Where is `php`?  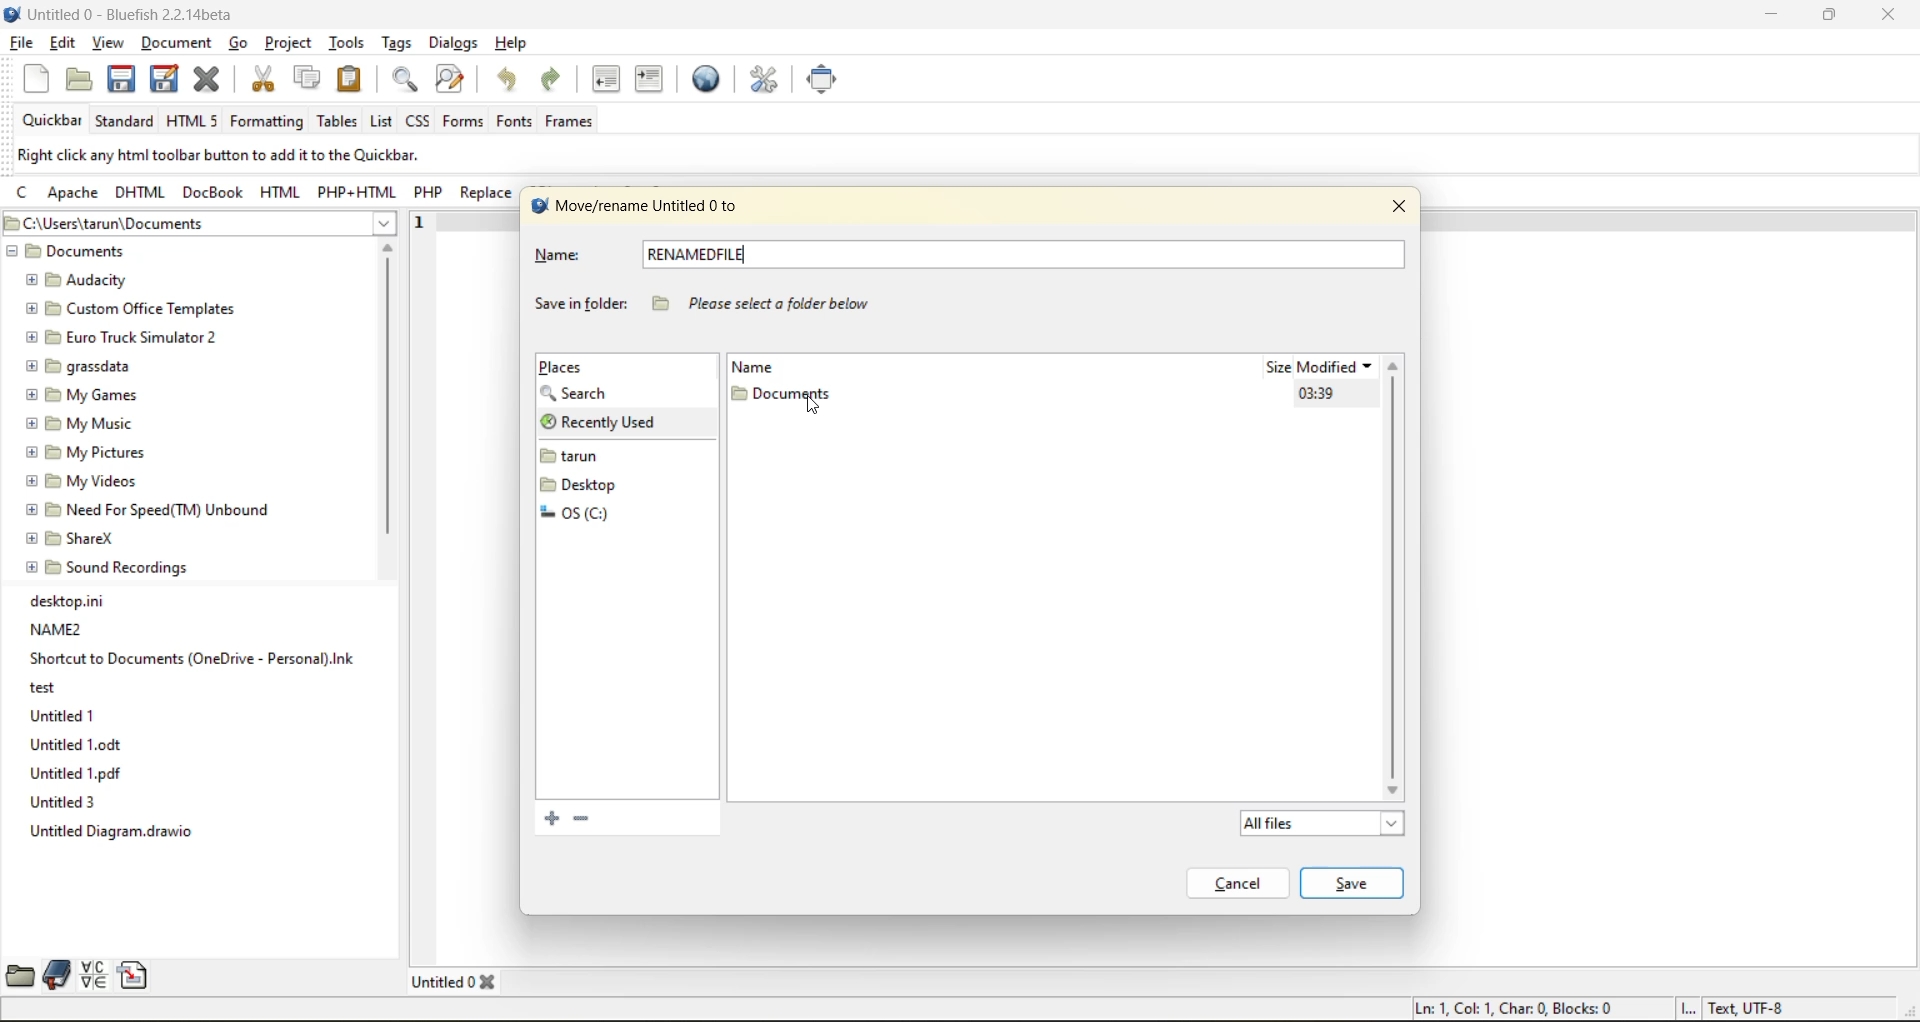 php is located at coordinates (433, 196).